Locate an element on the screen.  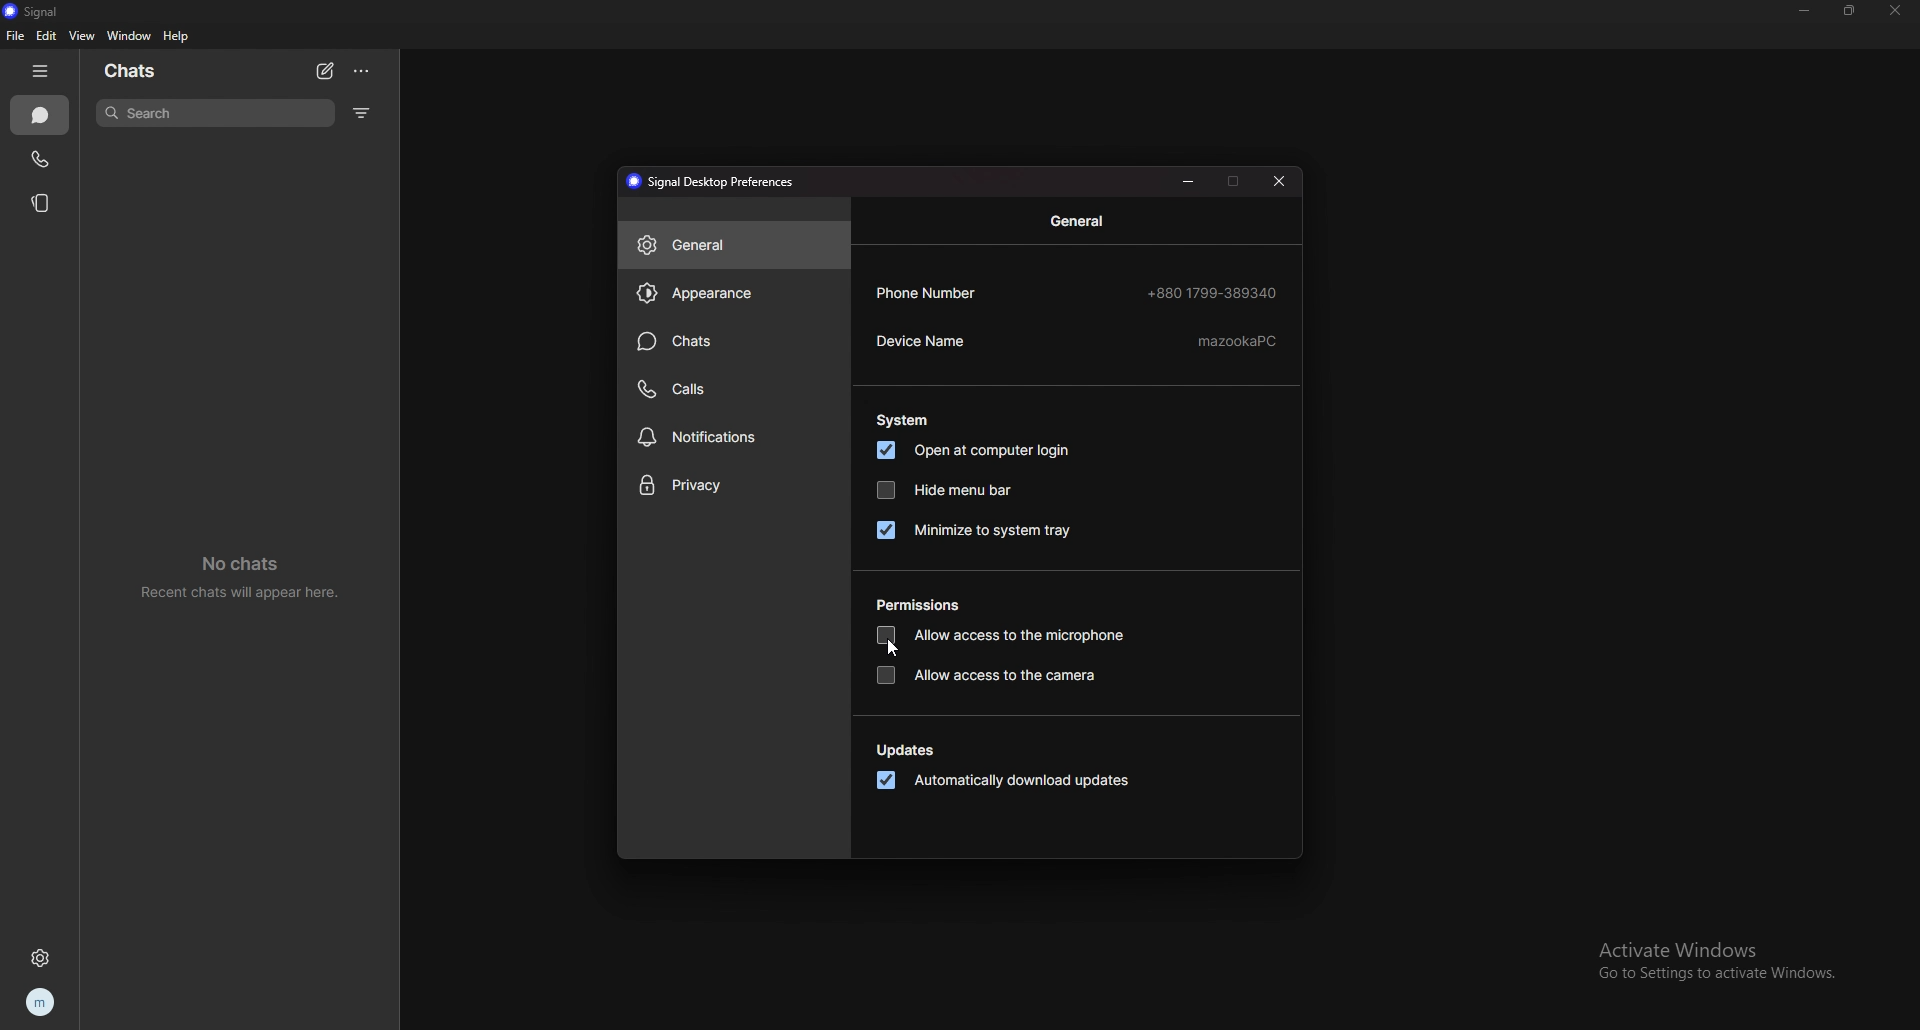
automatically download updates is located at coordinates (1002, 780).